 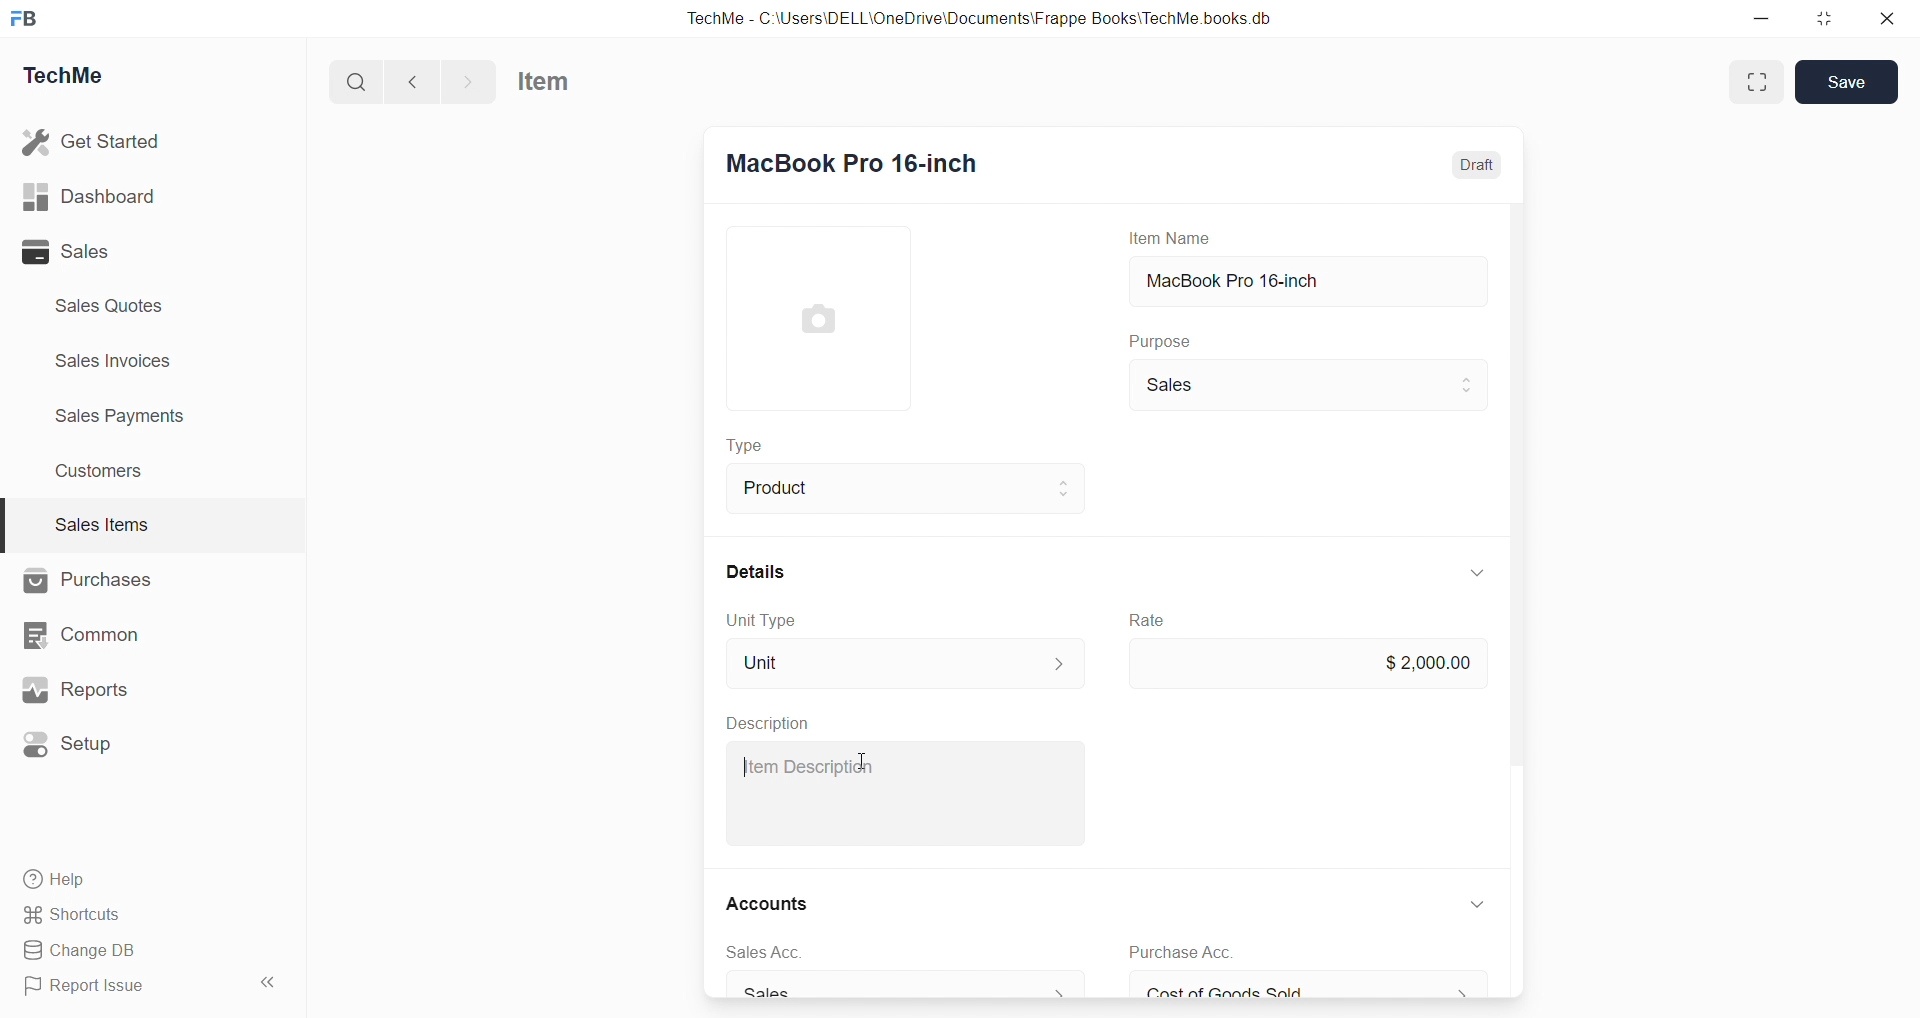 What do you see at coordinates (904, 987) in the screenshot?
I see `Sales` at bounding box center [904, 987].